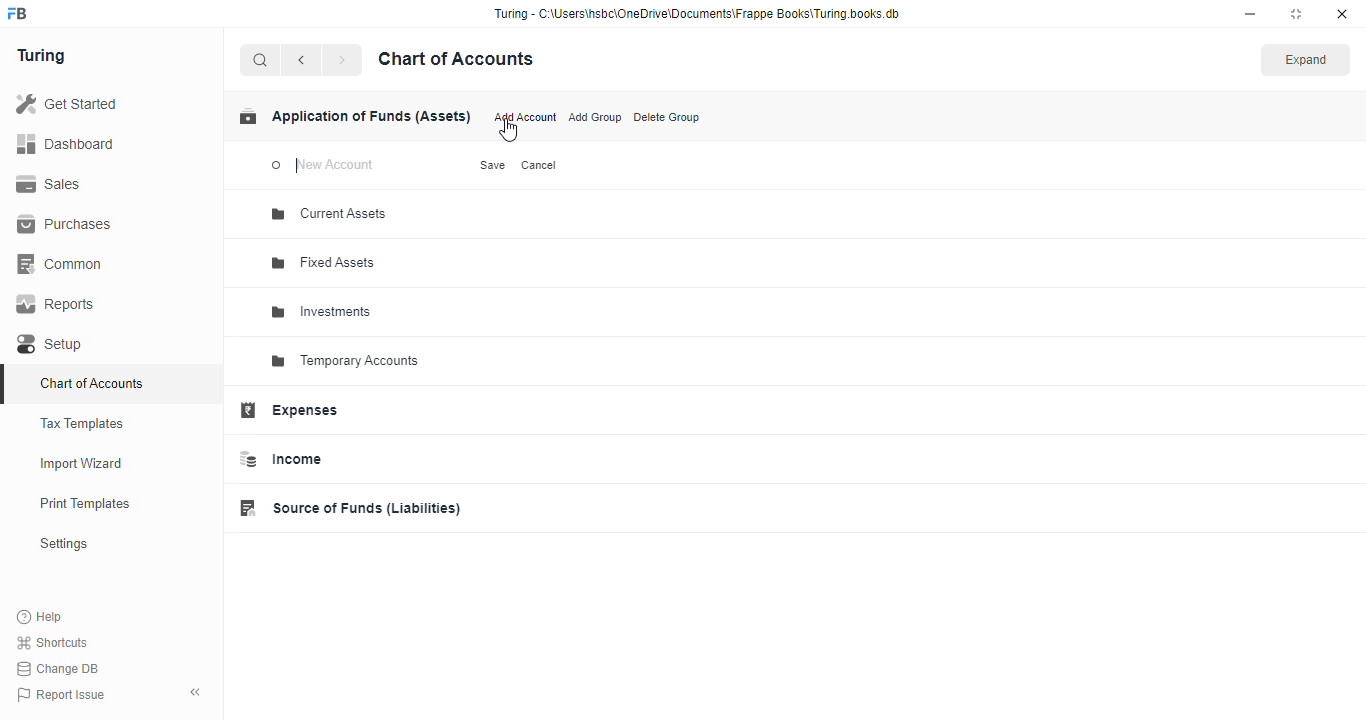  I want to click on report issue, so click(60, 694).